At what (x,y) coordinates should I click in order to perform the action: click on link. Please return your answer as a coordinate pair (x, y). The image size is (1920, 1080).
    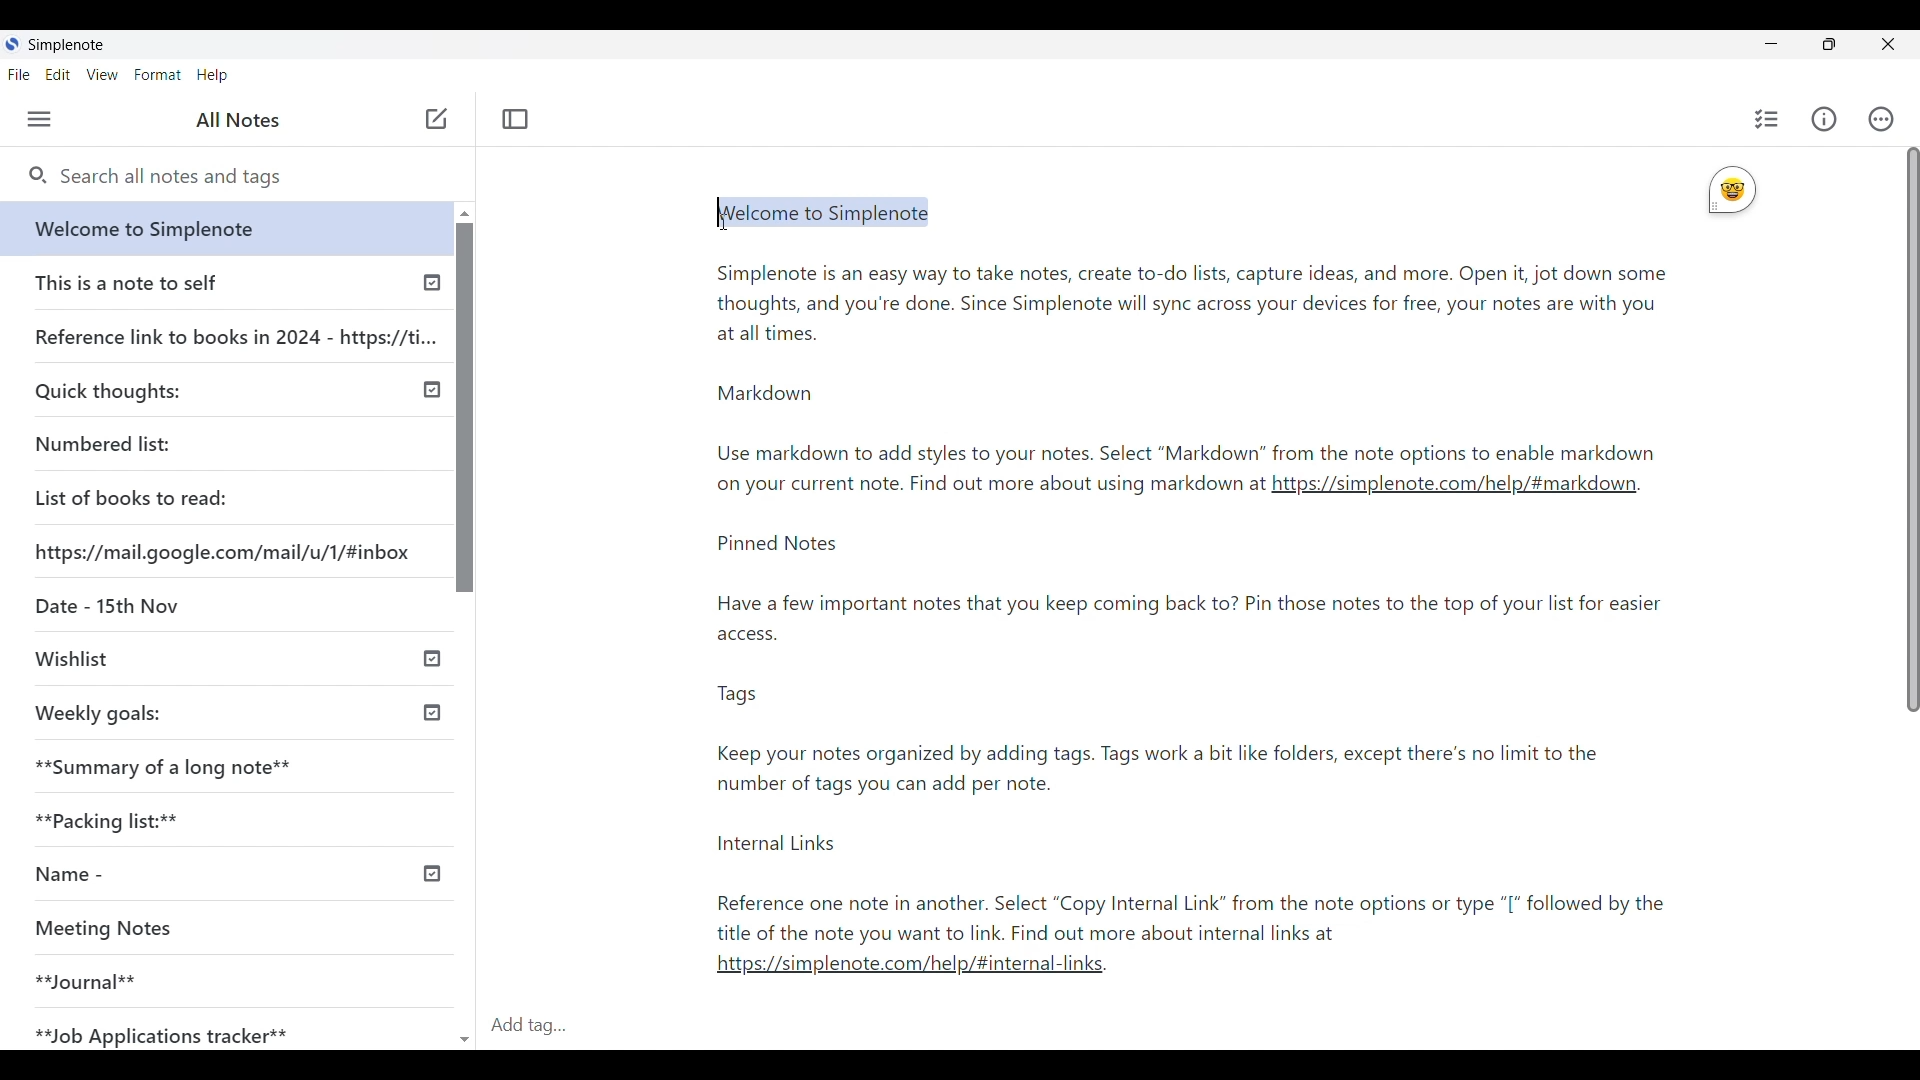
    Looking at the image, I should click on (1454, 490).